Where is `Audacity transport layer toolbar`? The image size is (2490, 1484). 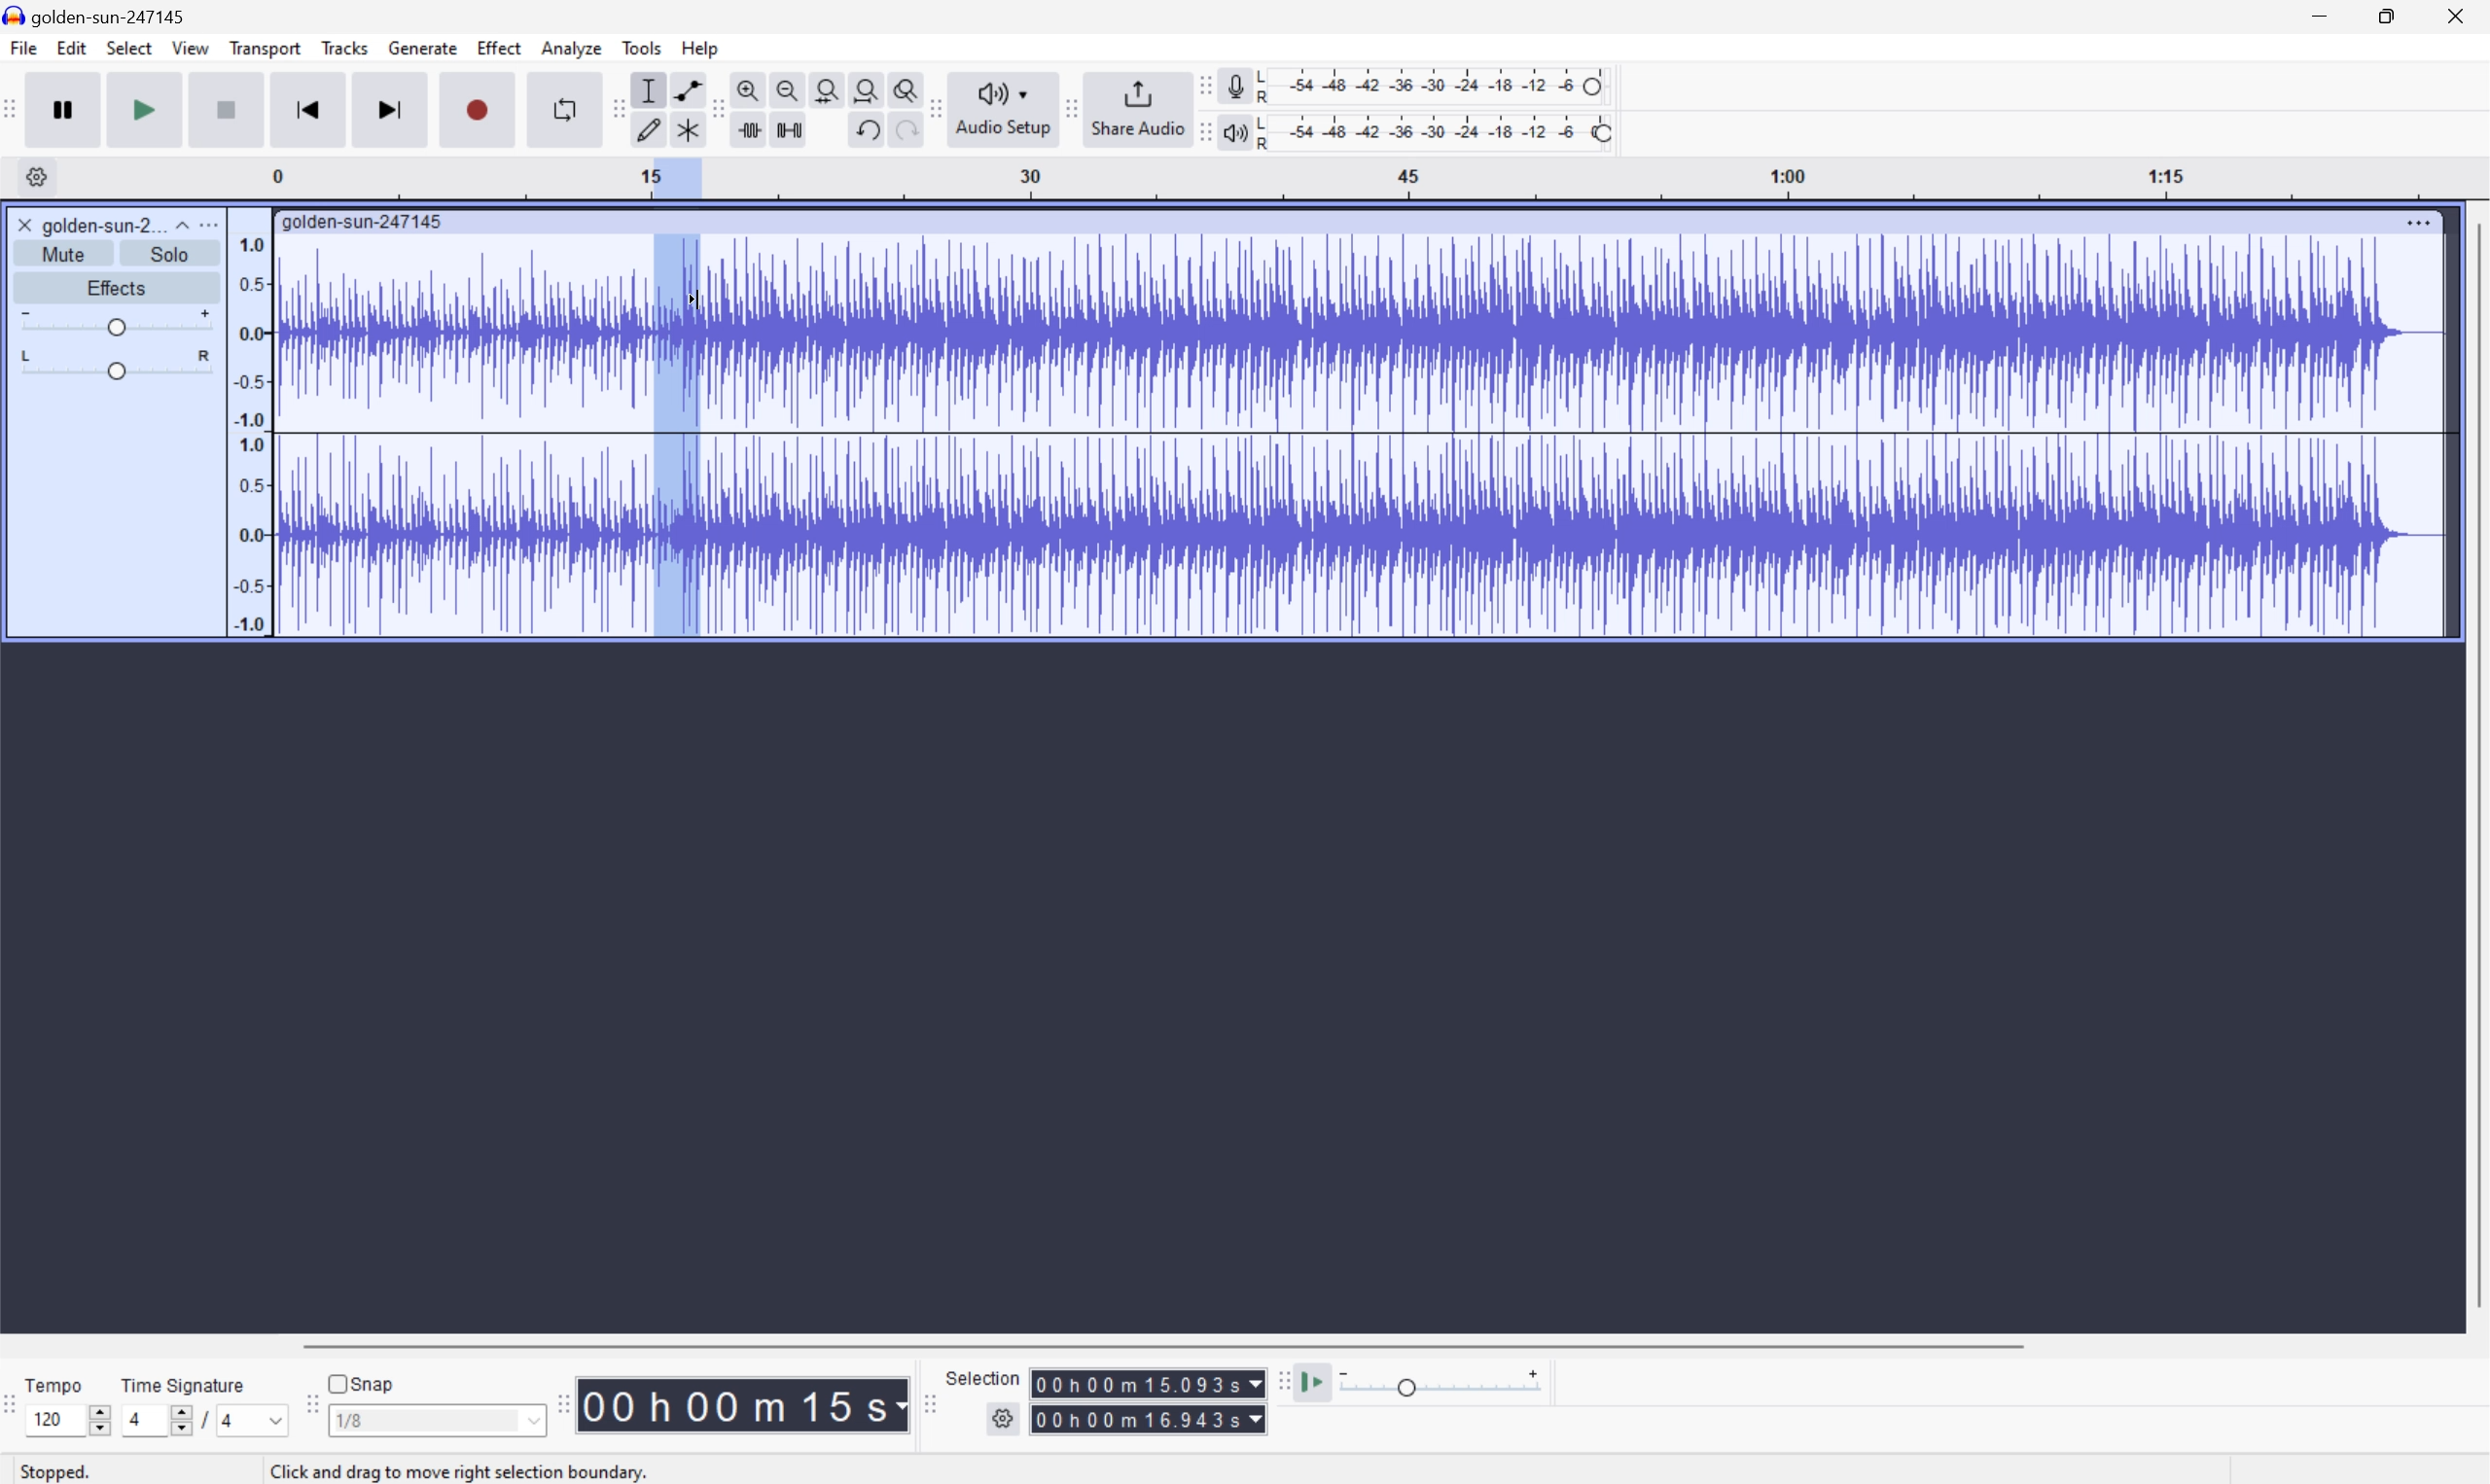
Audacity transport layer toolbar is located at coordinates (11, 110).